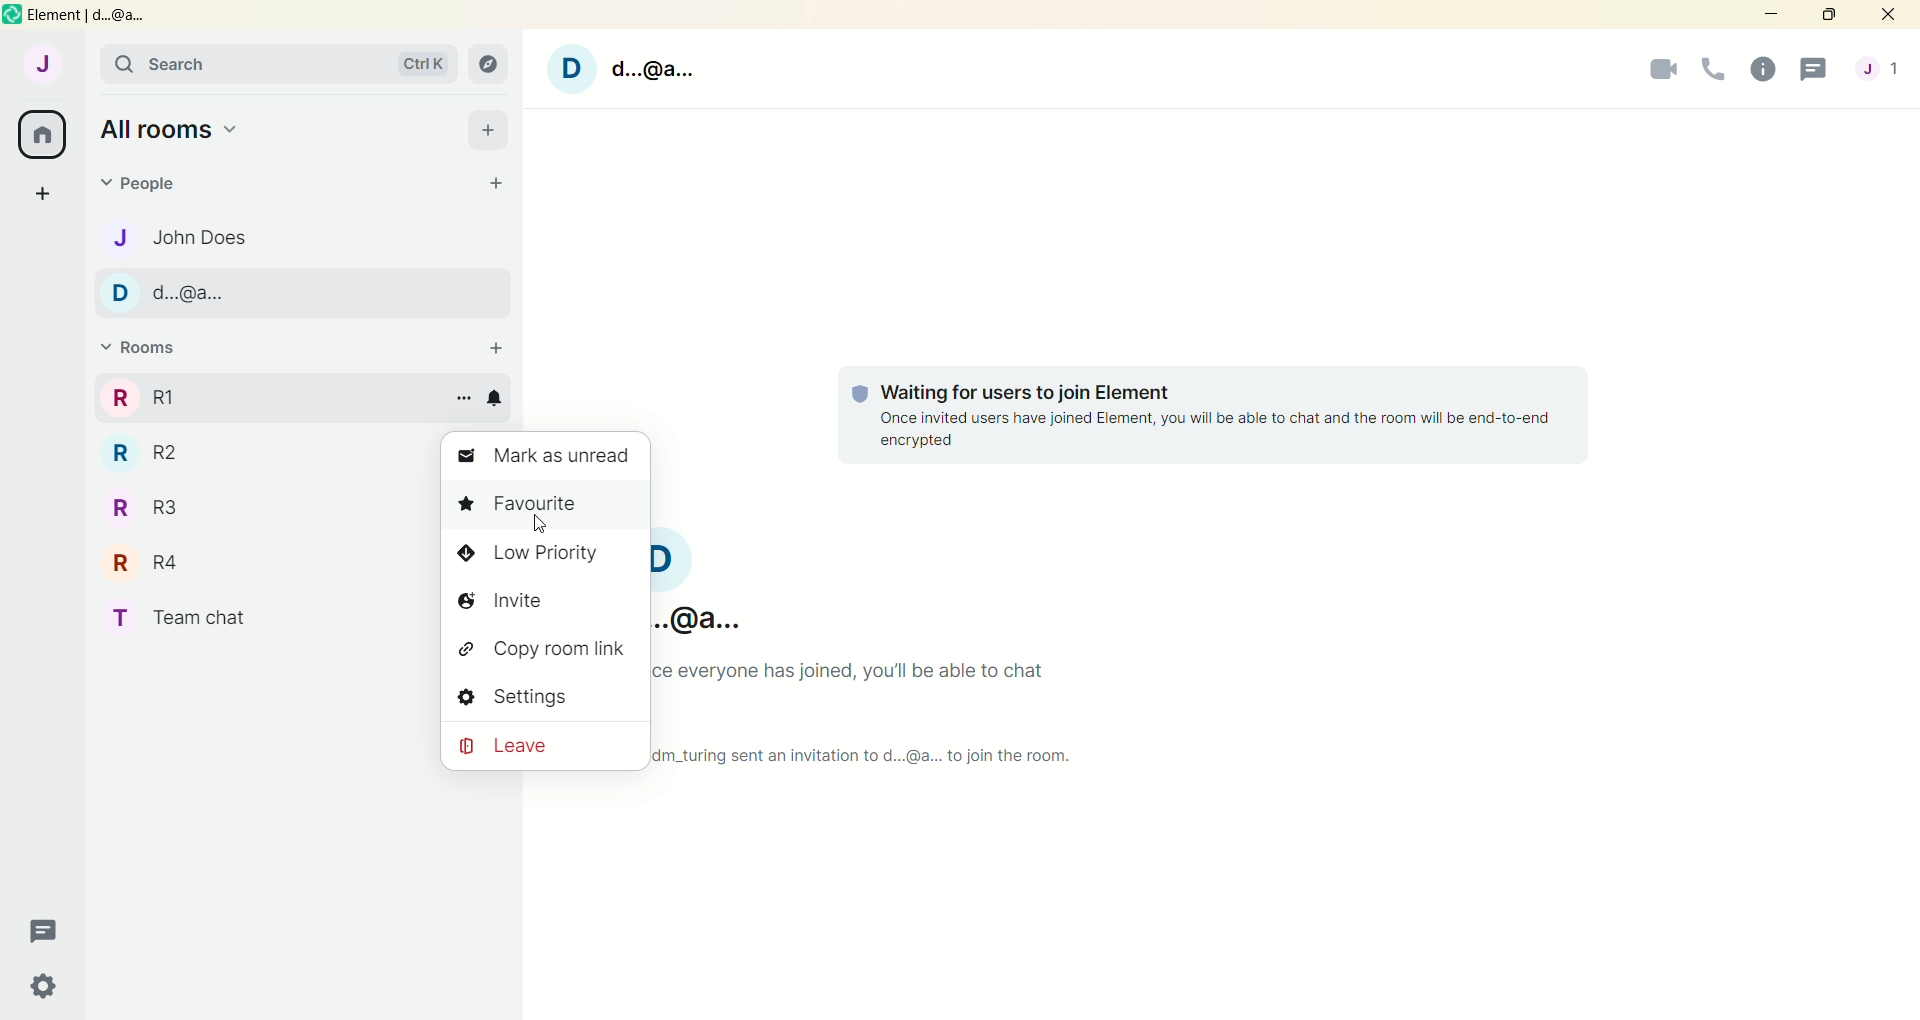 This screenshot has width=1920, height=1020. I want to click on Add Chat, so click(47, 196).